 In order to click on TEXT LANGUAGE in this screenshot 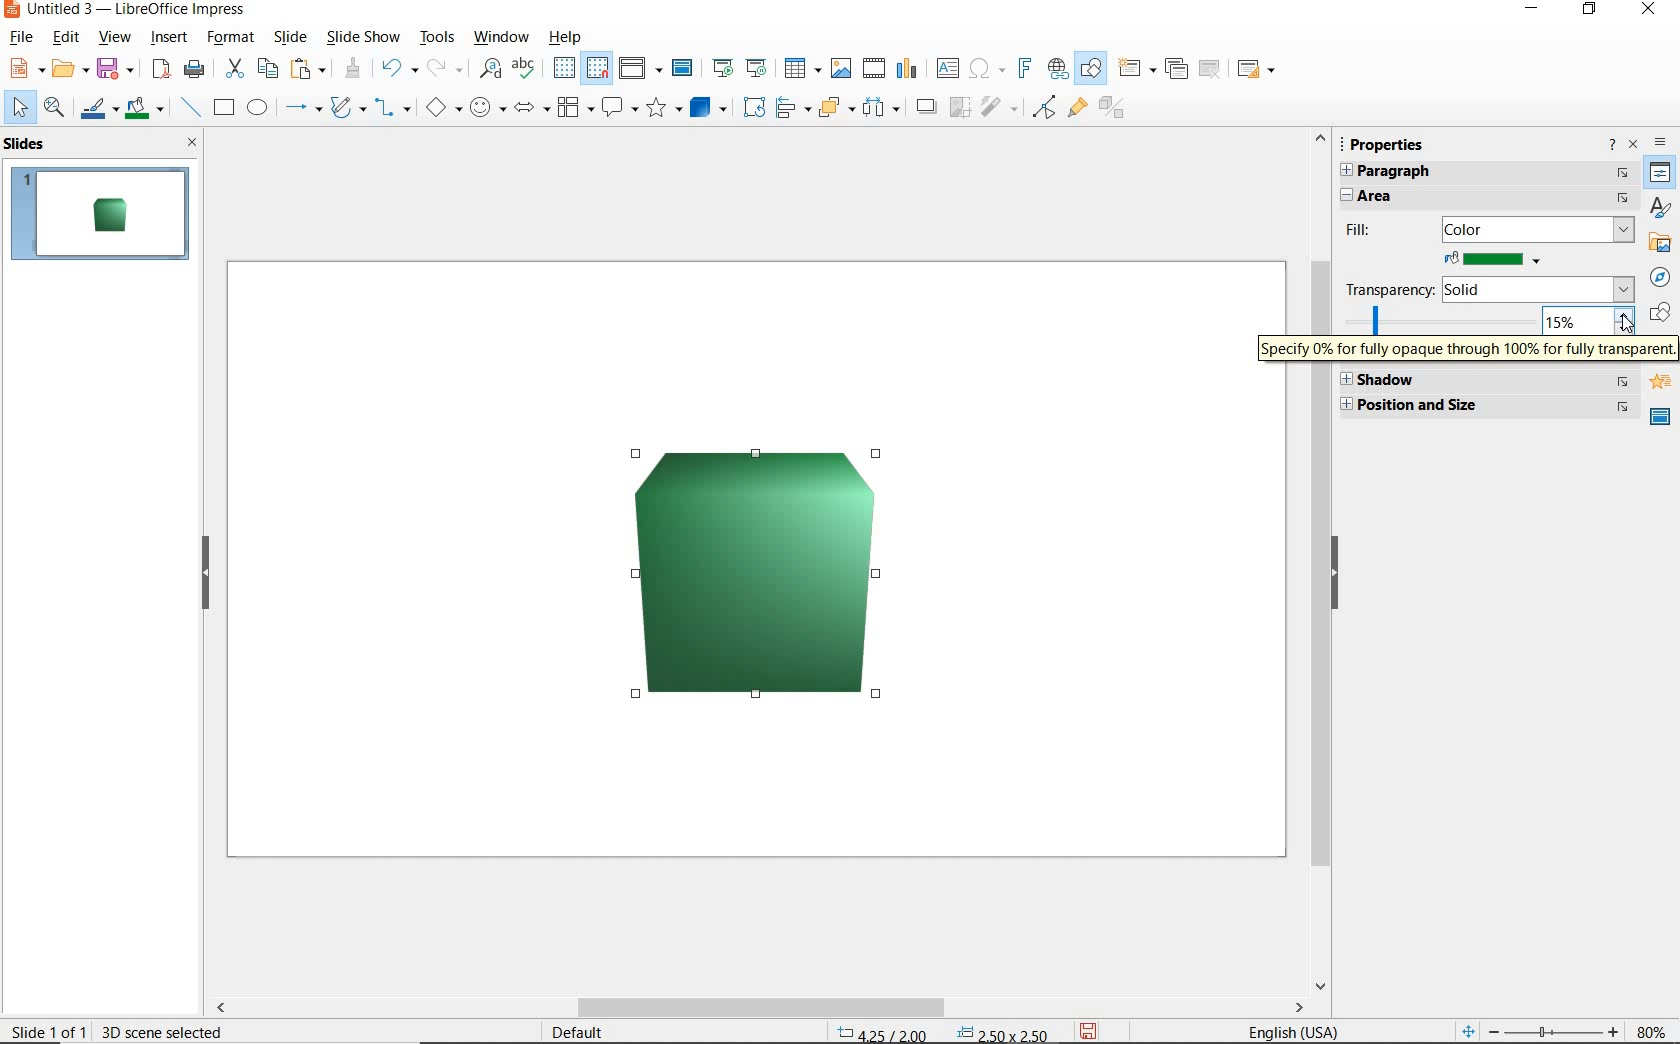, I will do `click(1296, 1029)`.